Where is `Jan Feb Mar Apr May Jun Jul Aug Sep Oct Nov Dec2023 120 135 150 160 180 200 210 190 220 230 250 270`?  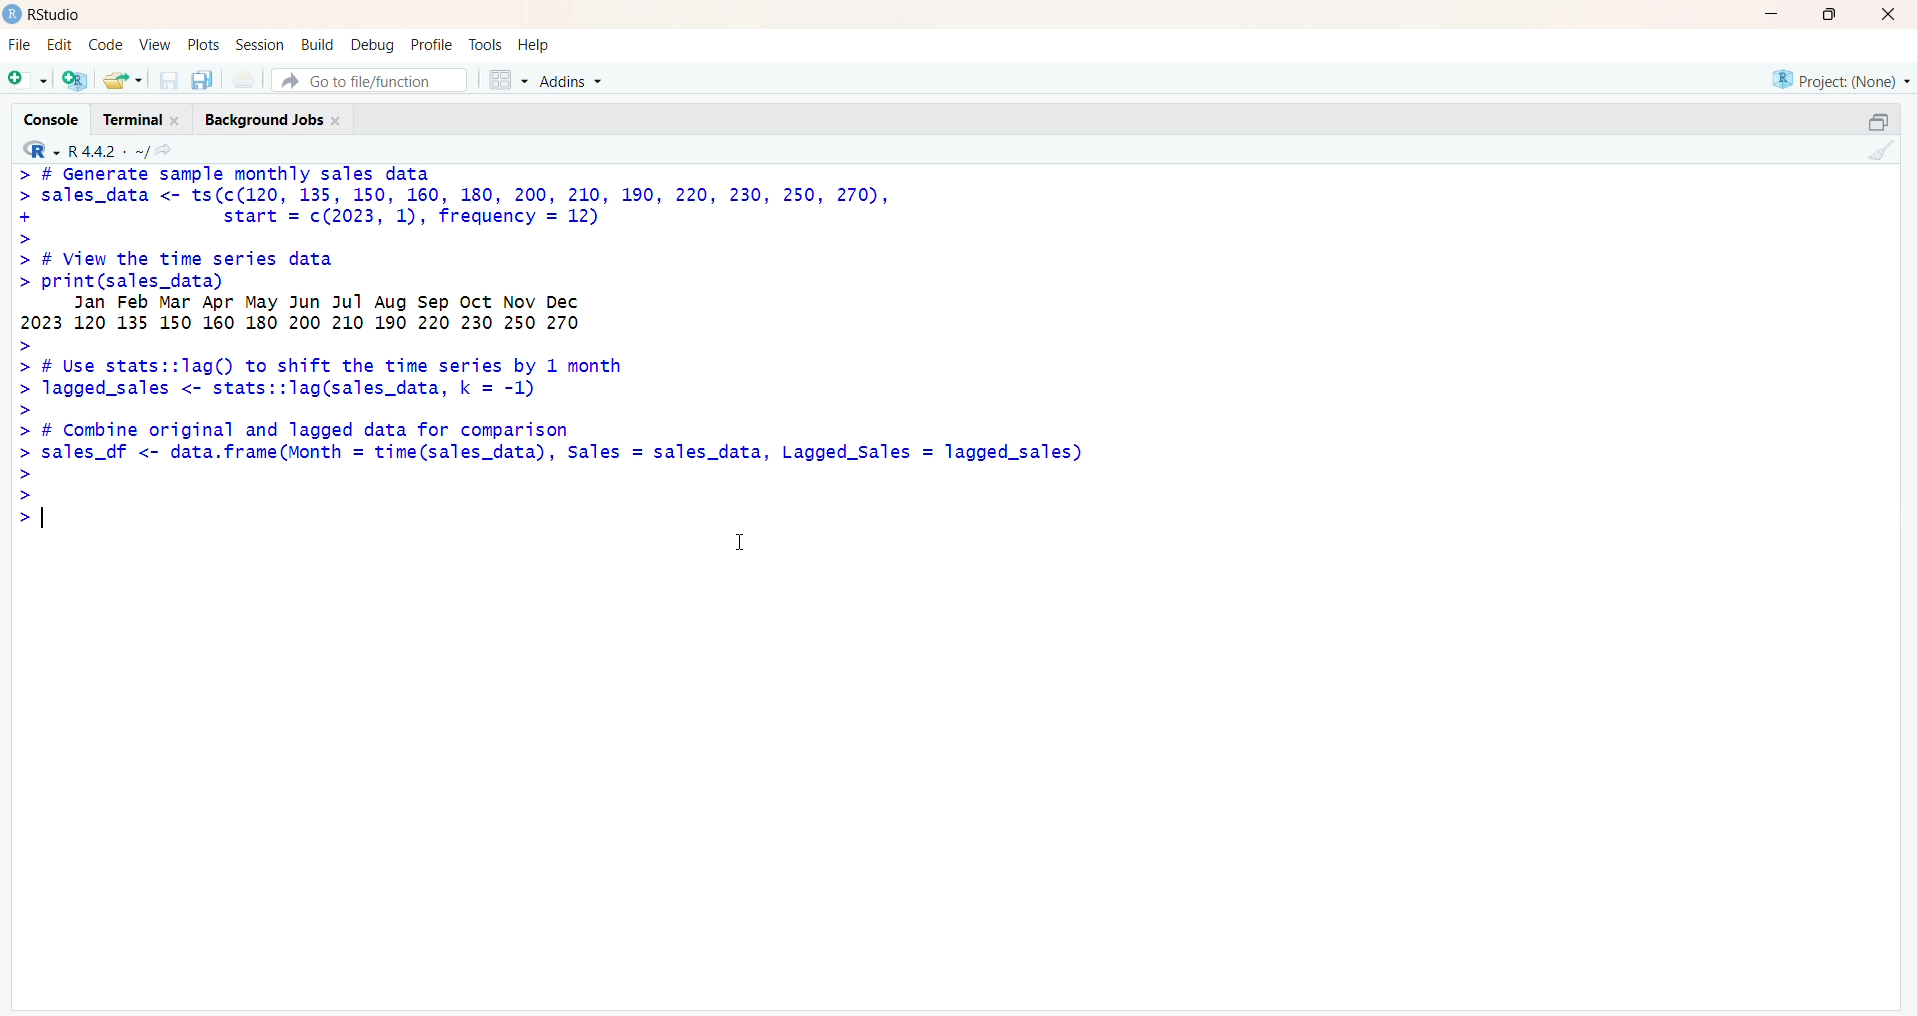
Jan Feb Mar Apr May Jun Jul Aug Sep Oct Nov Dec2023 120 135 150 160 180 200 210 190 220 230 250 270 is located at coordinates (376, 315).